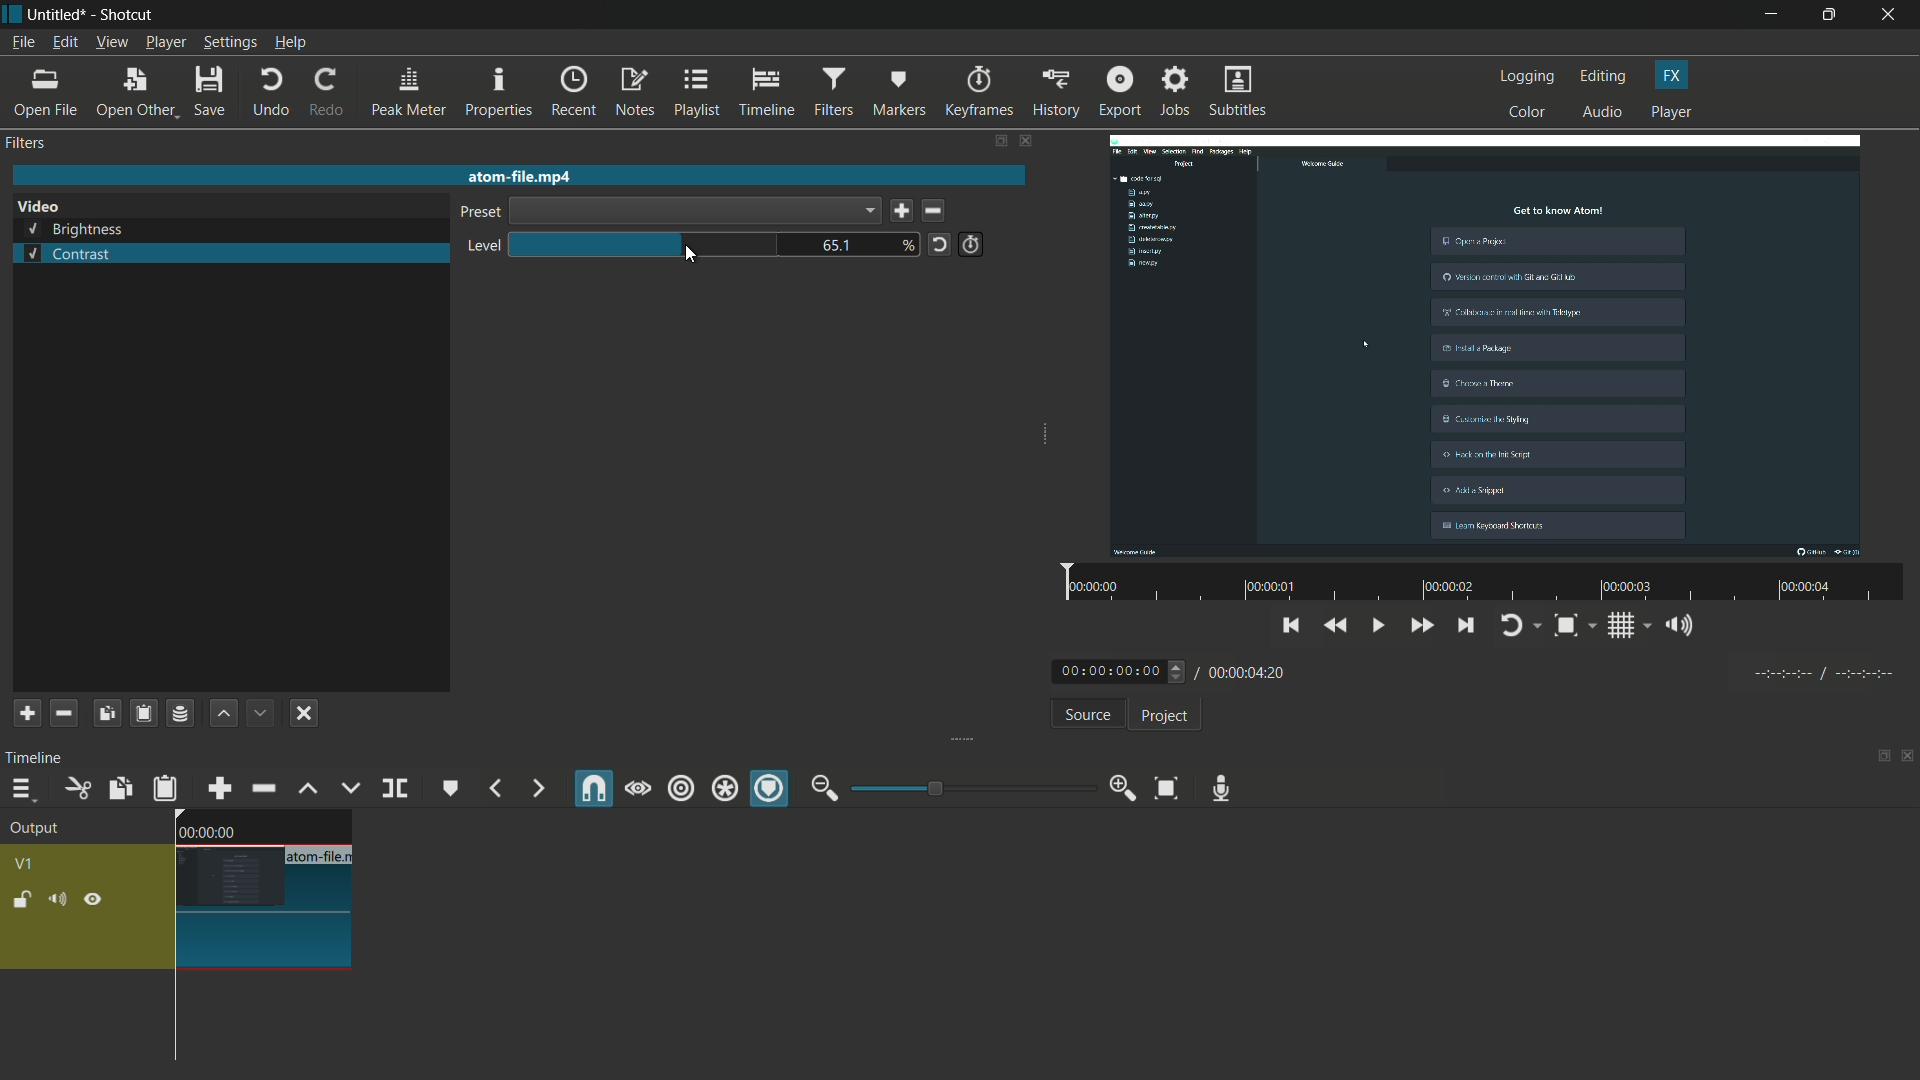  I want to click on ripple markers, so click(771, 790).